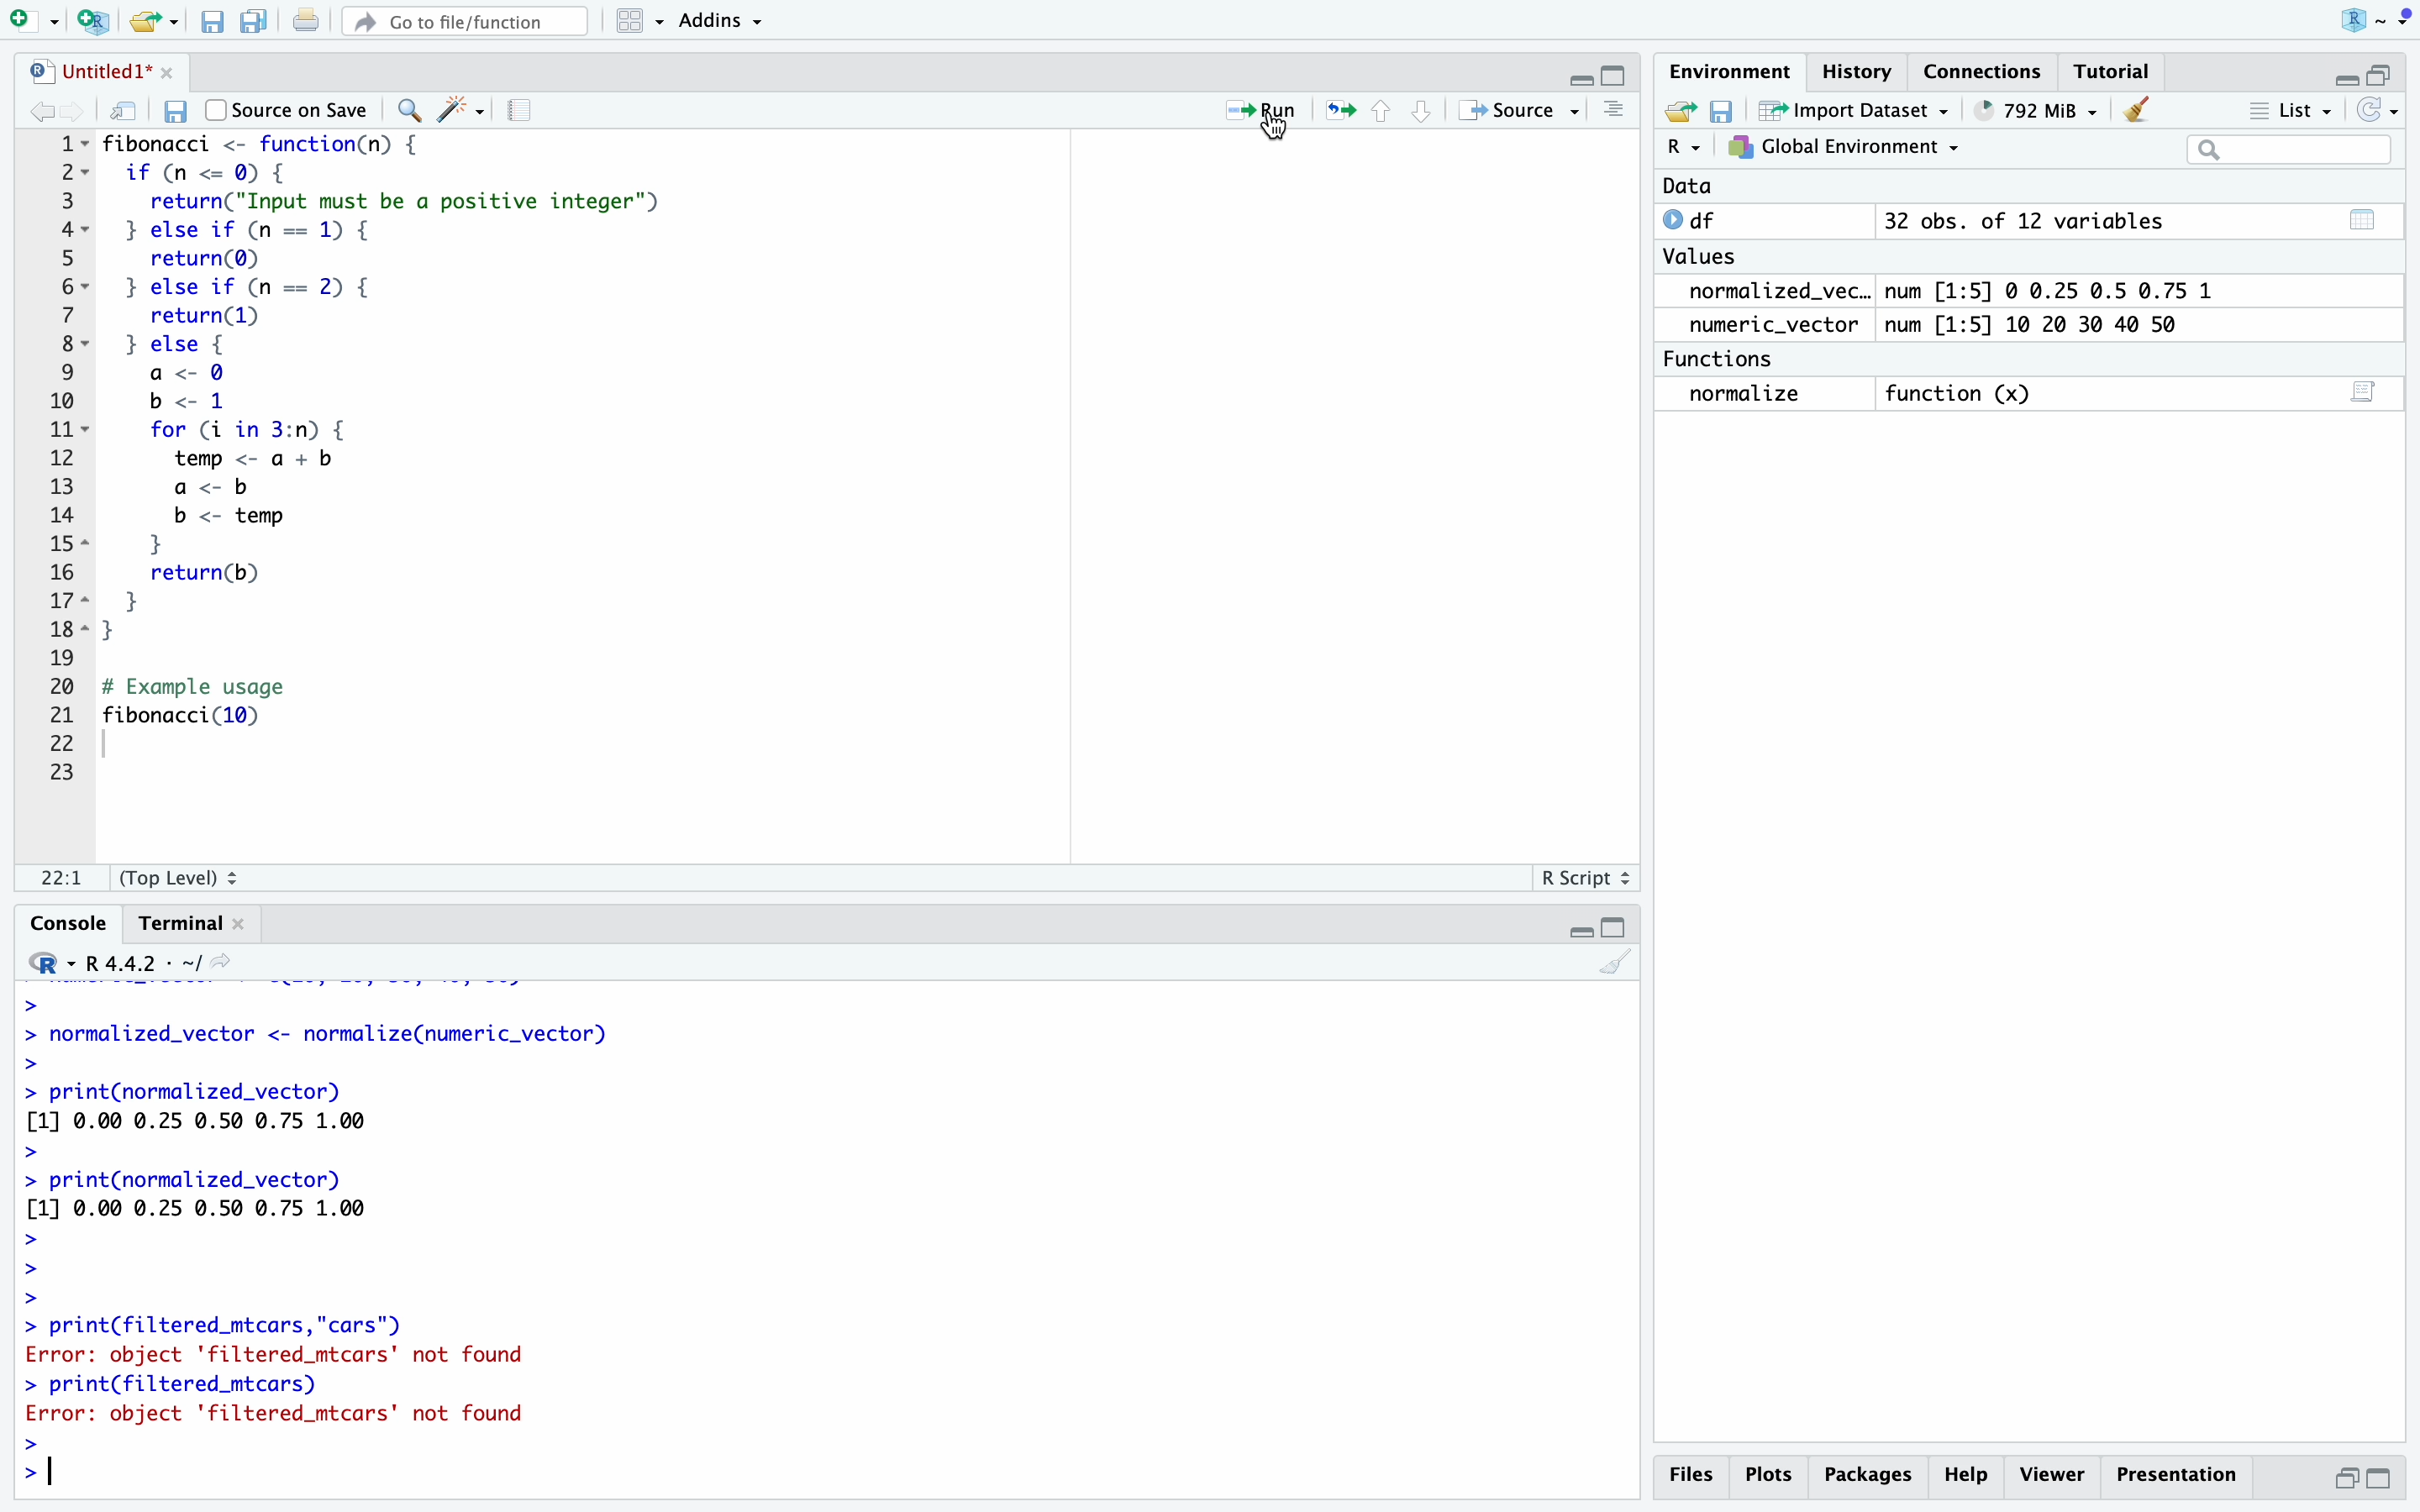 Image resolution: width=2420 pixels, height=1512 pixels. I want to click on help, so click(1969, 1477).